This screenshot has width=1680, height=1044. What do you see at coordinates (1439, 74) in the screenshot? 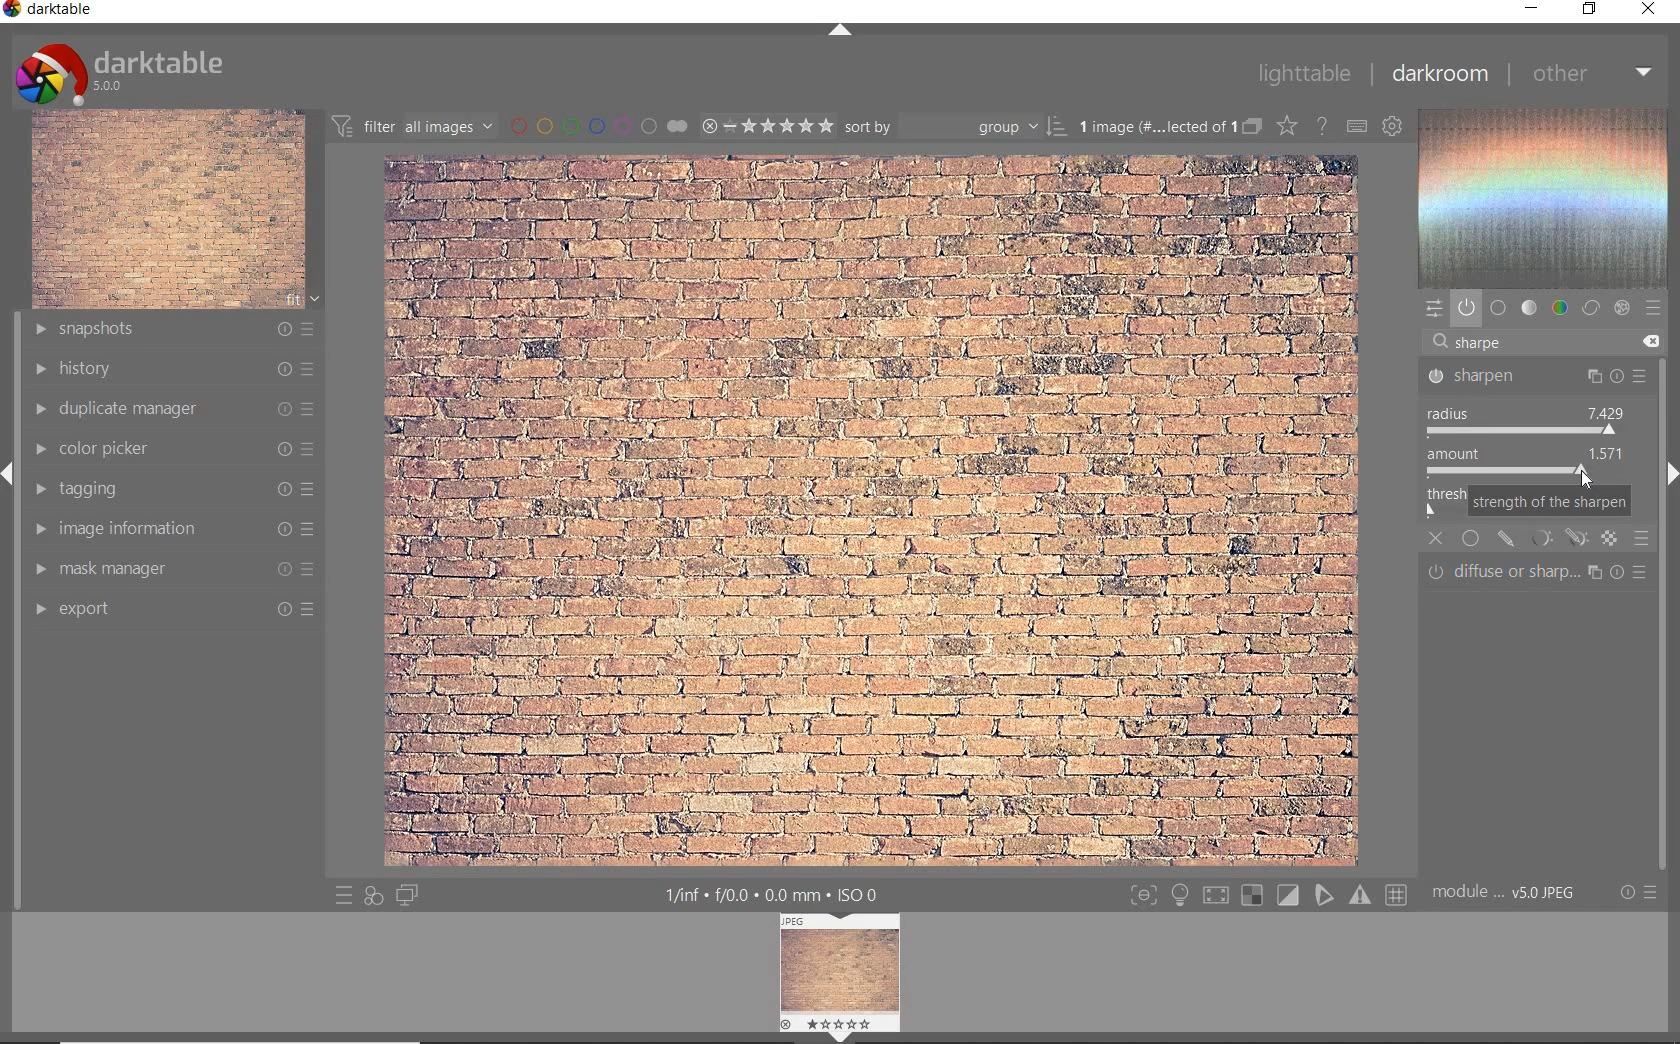
I see `darkroom` at bounding box center [1439, 74].